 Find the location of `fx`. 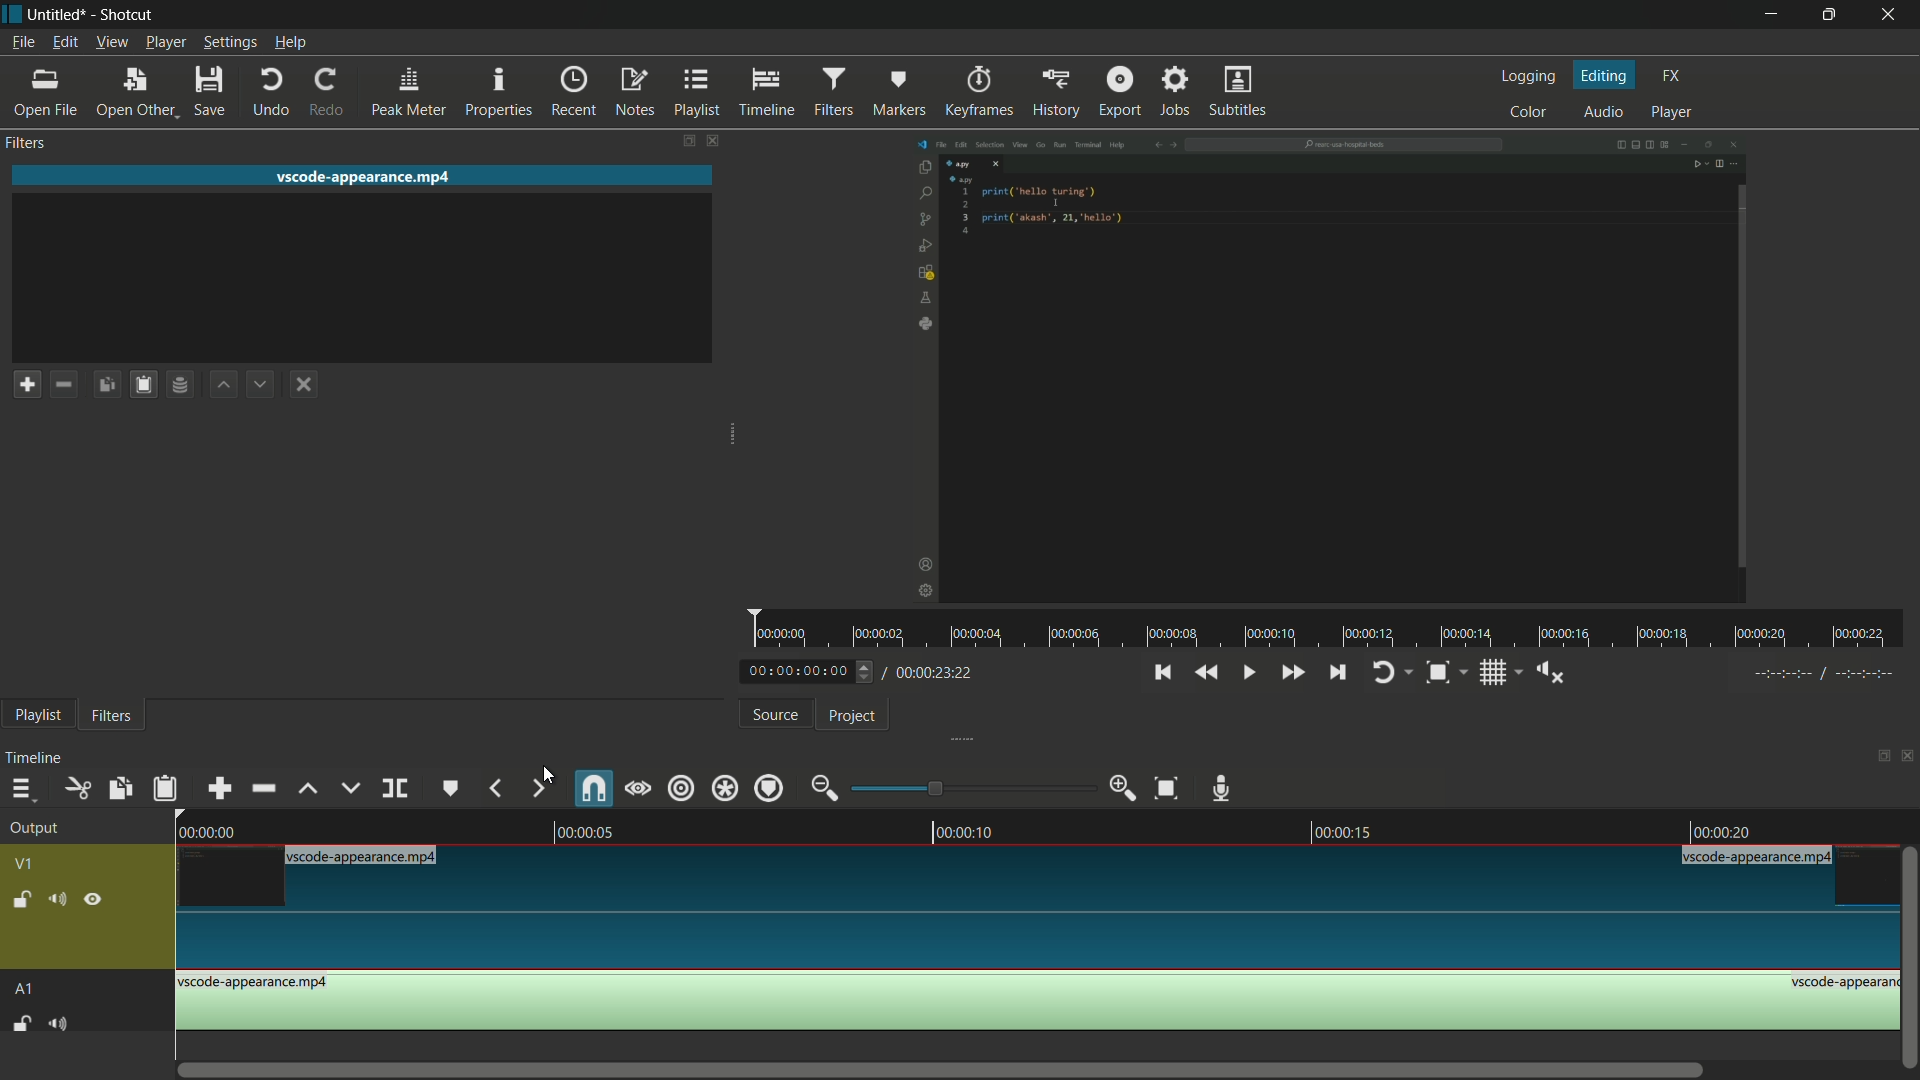

fx is located at coordinates (1671, 76).